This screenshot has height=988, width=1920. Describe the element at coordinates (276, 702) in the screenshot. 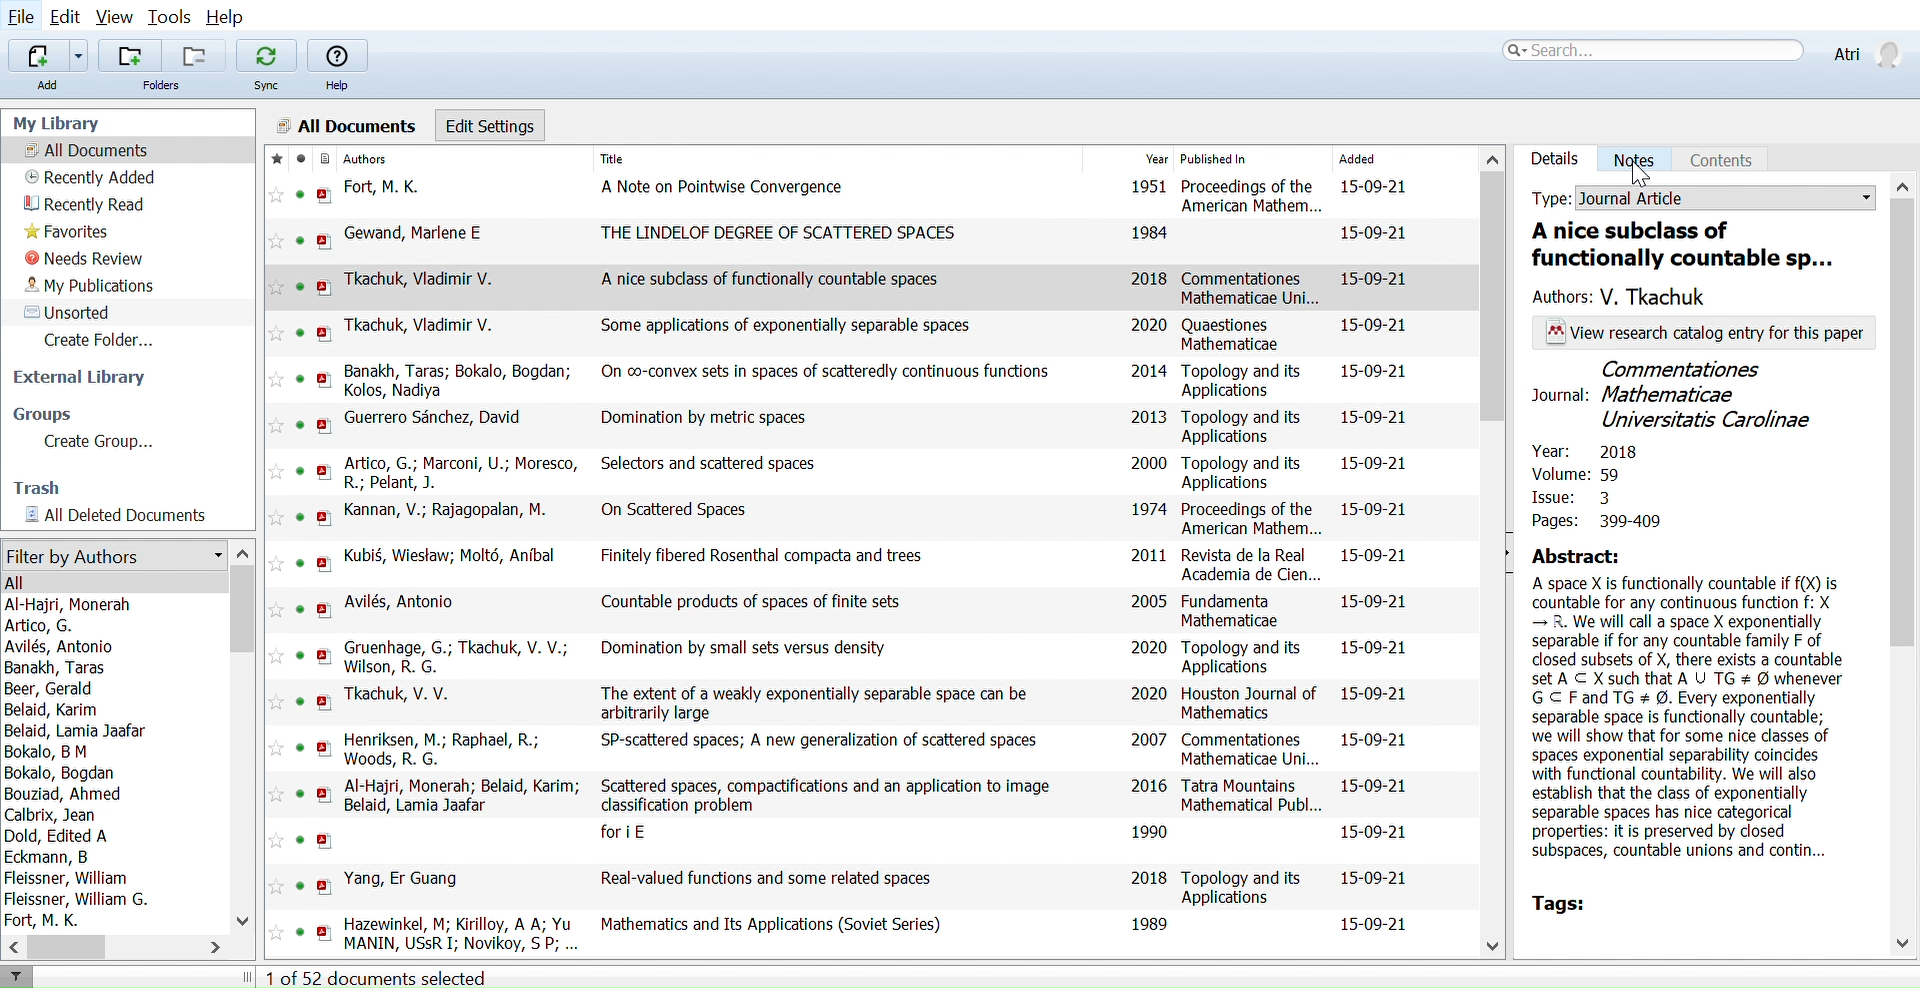

I see `Add this reference to favorites` at that location.